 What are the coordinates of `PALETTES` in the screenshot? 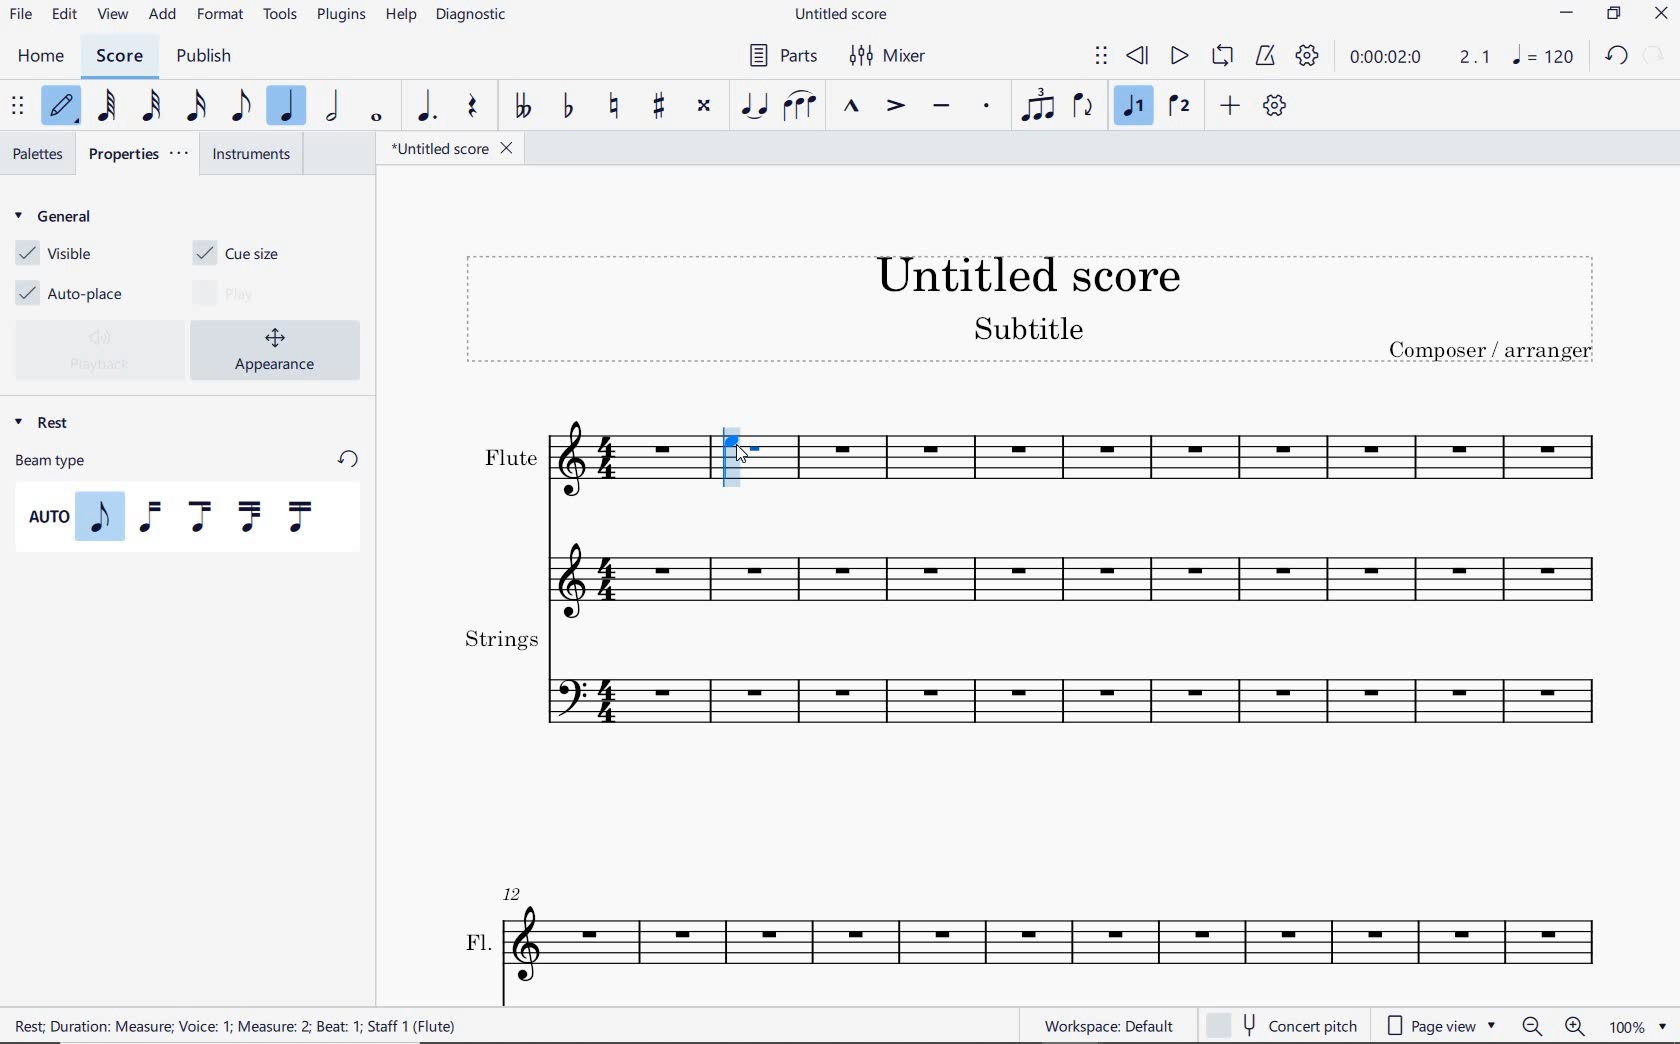 It's located at (38, 152).